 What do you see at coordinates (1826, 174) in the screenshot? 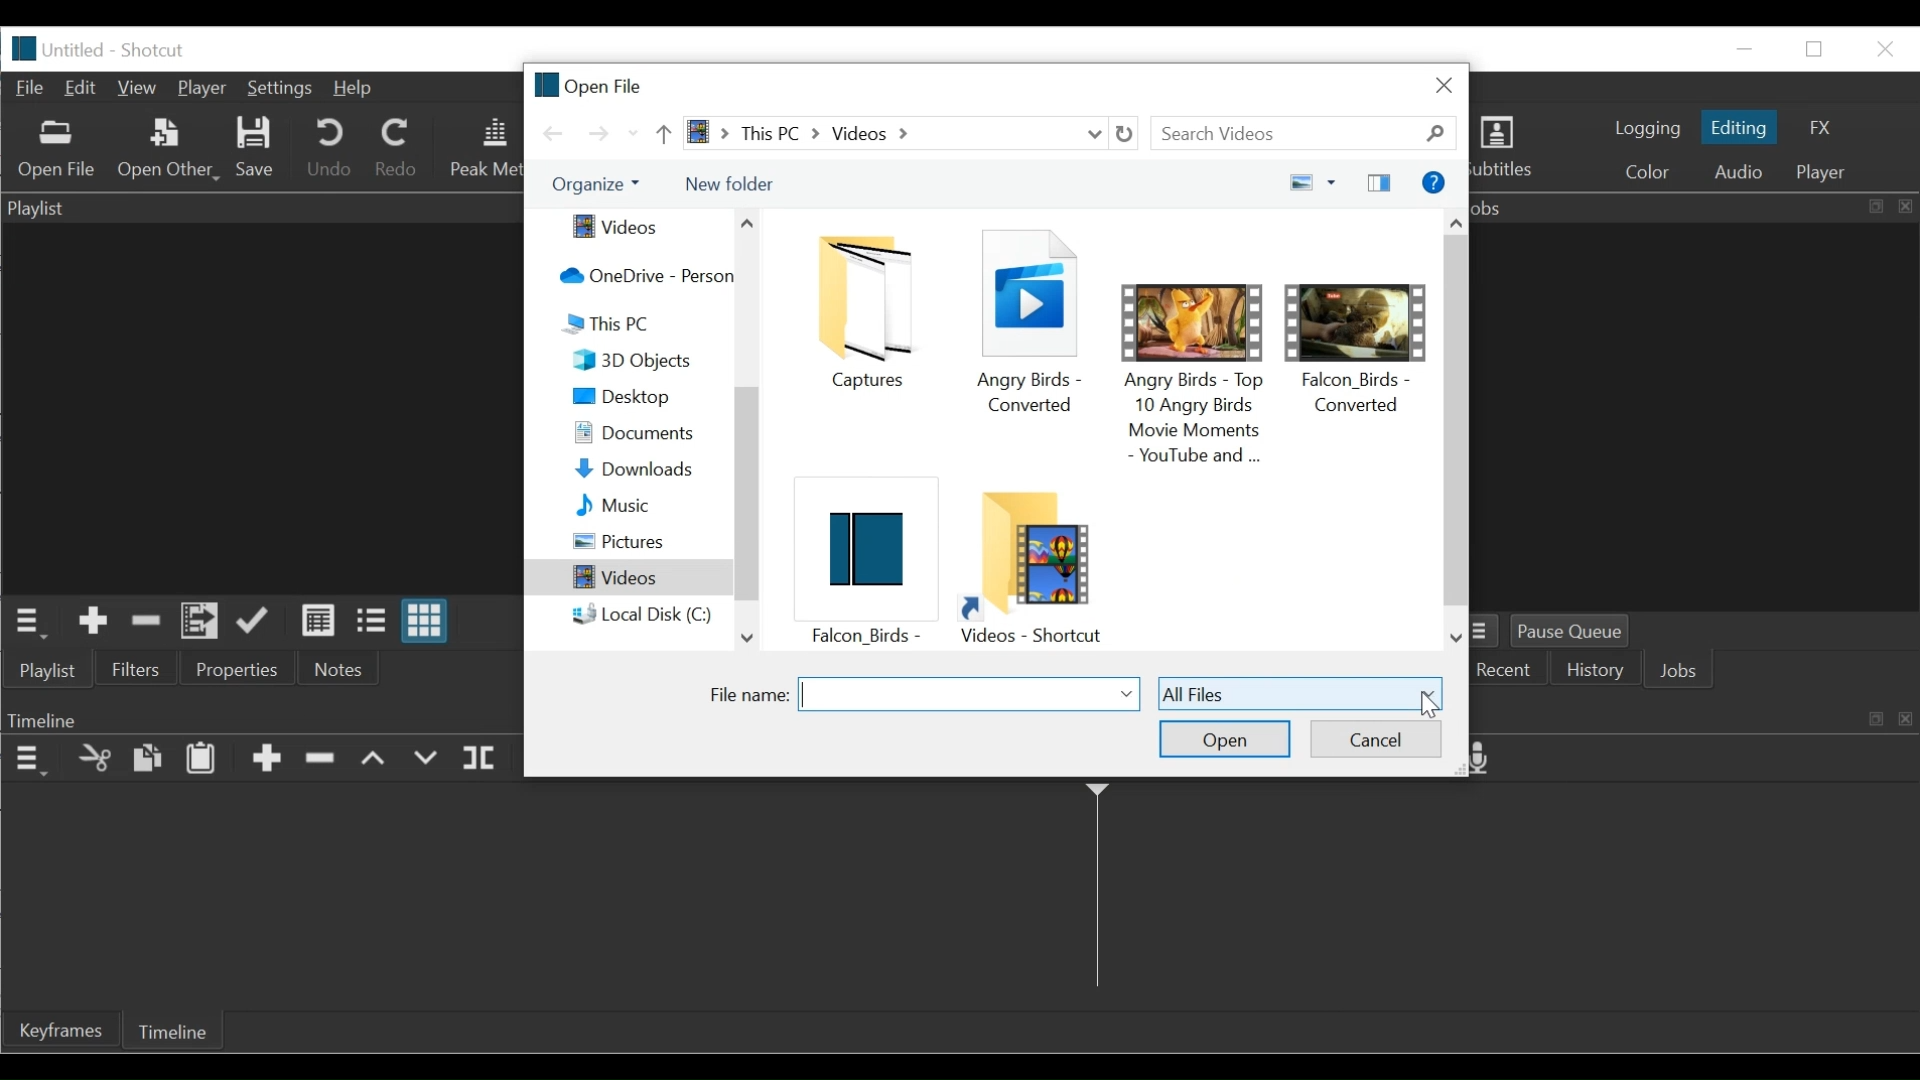
I see `player` at bounding box center [1826, 174].